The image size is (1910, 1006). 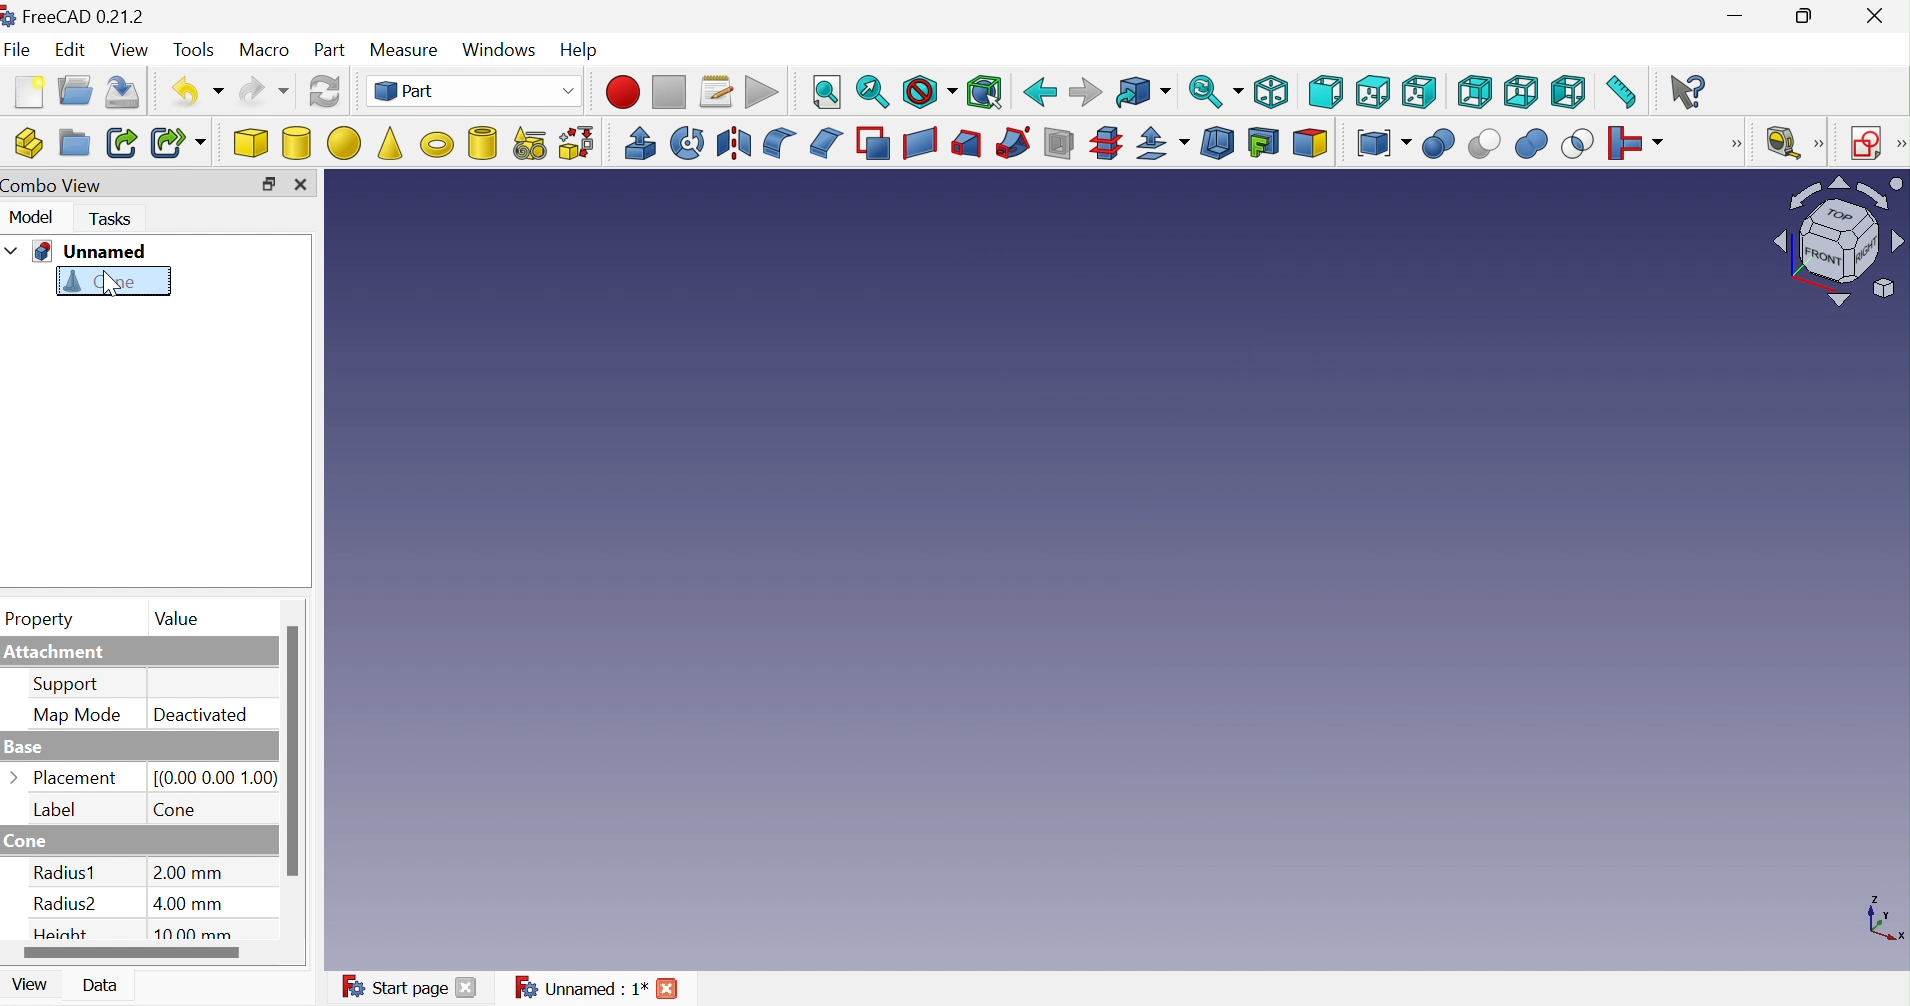 What do you see at coordinates (79, 777) in the screenshot?
I see `Placement` at bounding box center [79, 777].